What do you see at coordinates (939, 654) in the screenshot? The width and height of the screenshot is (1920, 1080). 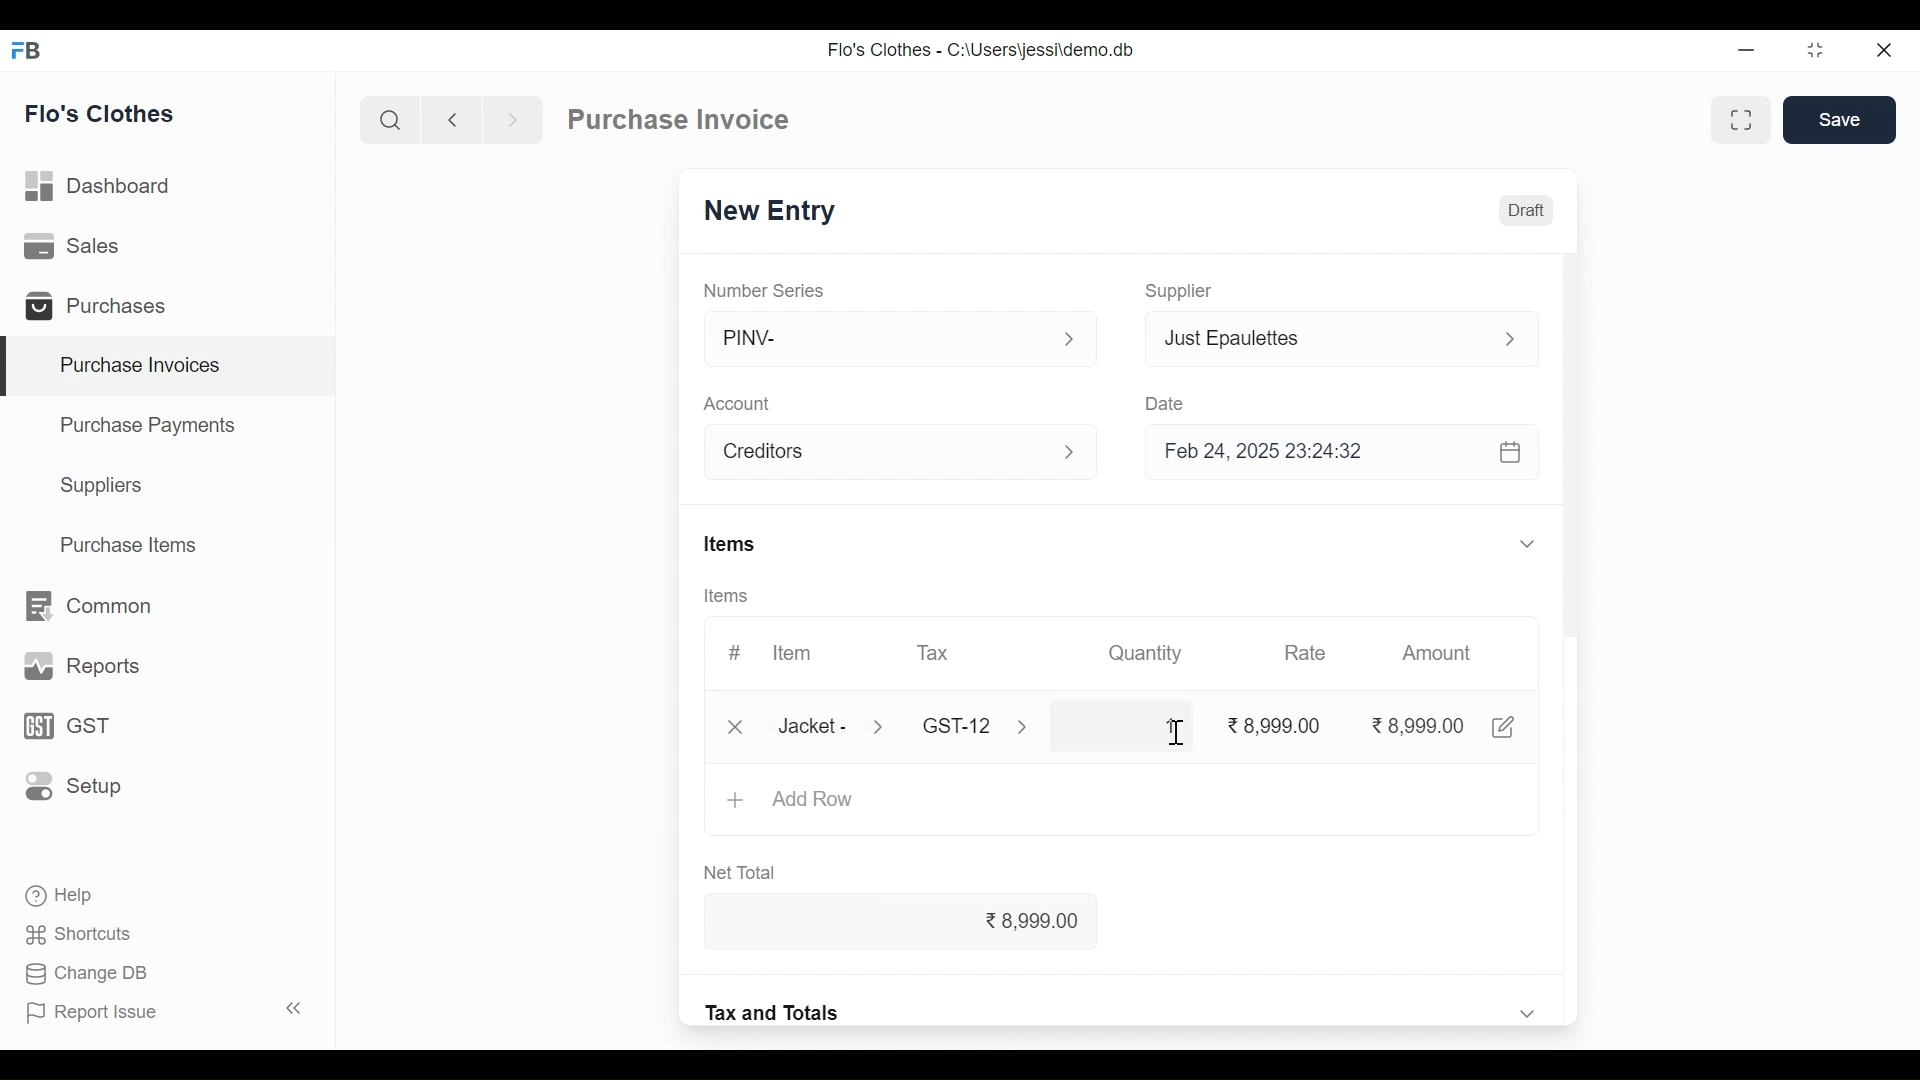 I see `Tax` at bounding box center [939, 654].